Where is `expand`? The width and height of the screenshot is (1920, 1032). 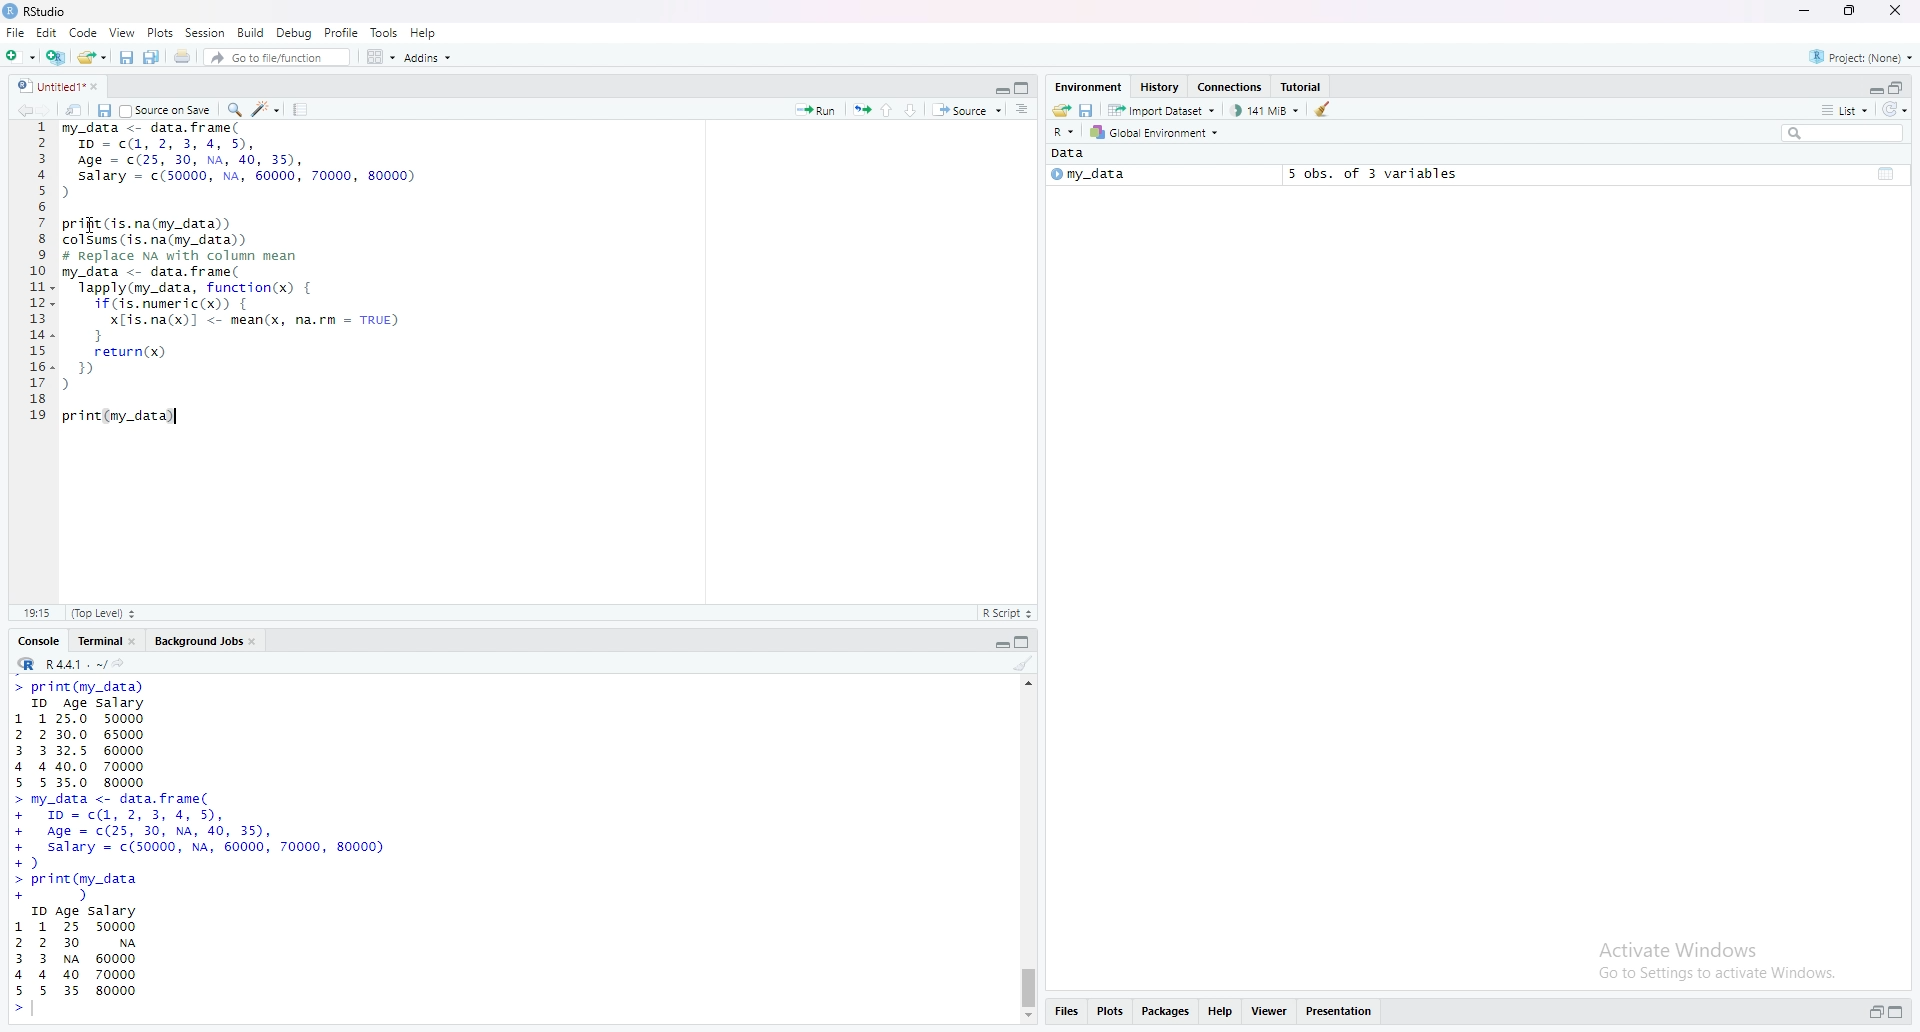 expand is located at coordinates (999, 89).